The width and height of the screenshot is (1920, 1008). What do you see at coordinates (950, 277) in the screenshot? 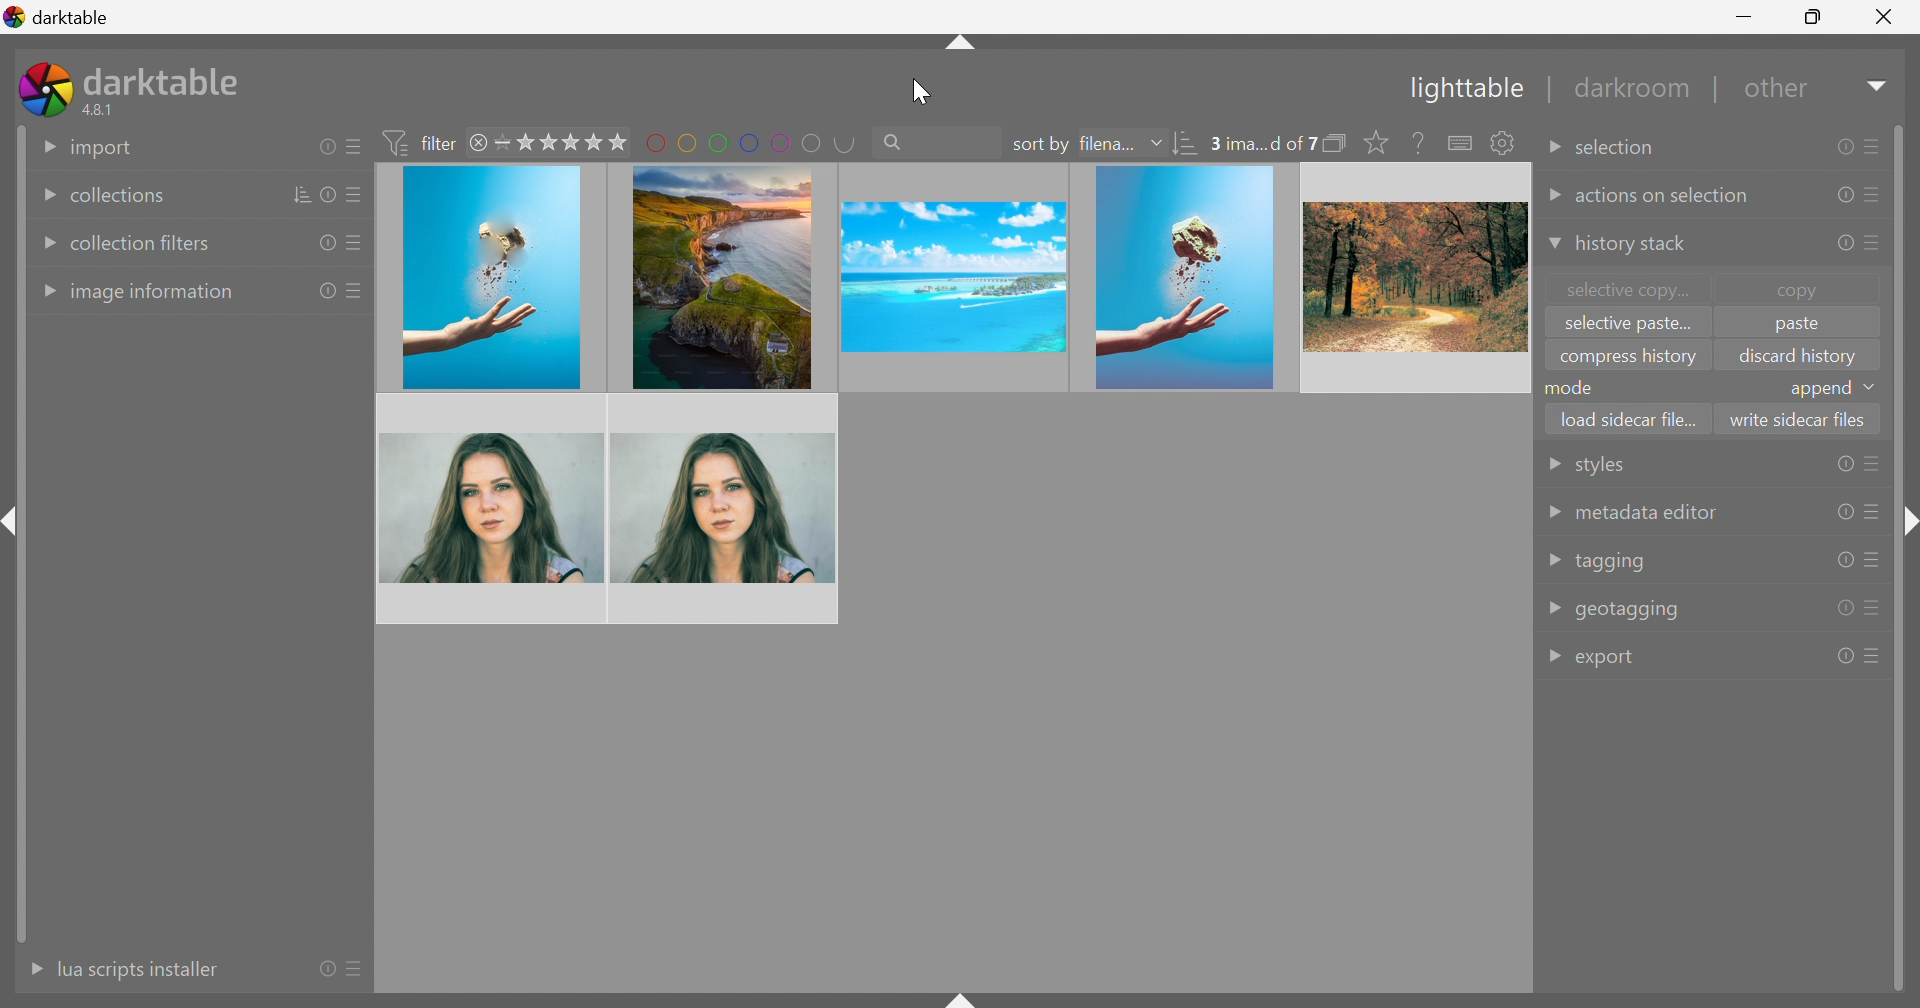
I see `image` at bounding box center [950, 277].